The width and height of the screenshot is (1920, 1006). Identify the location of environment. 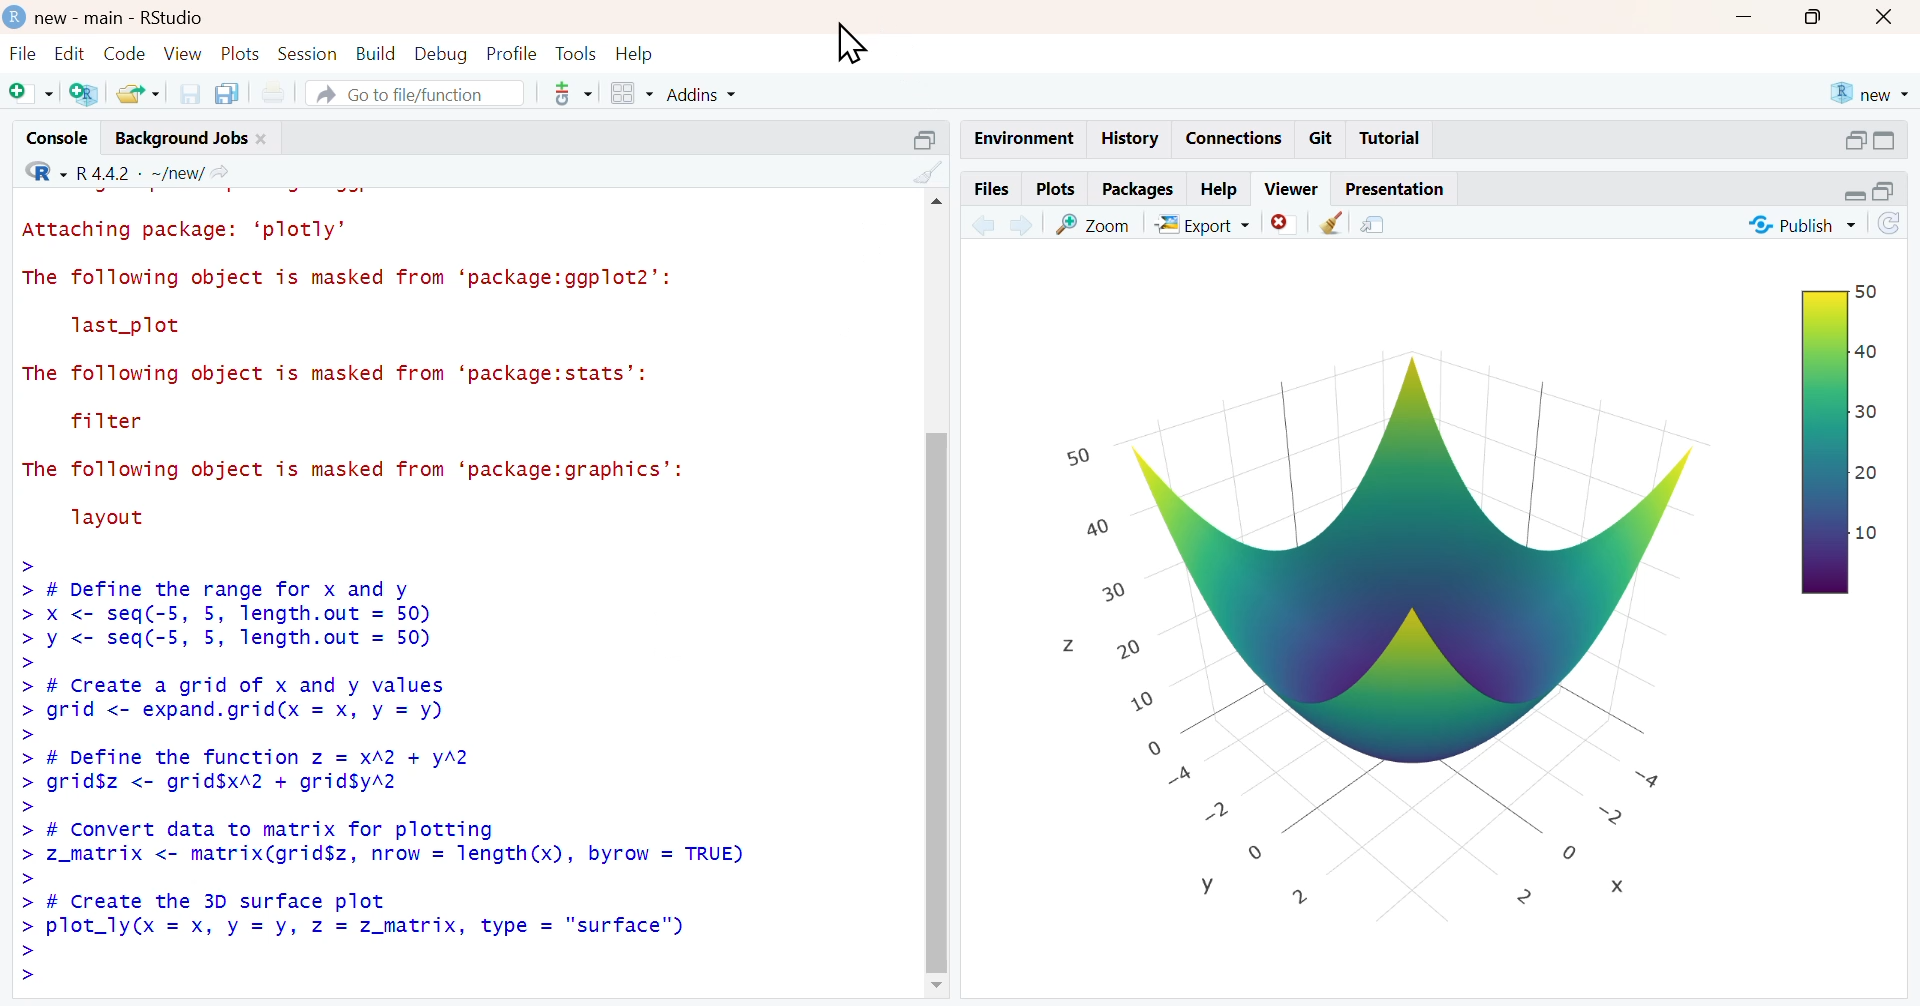
(1020, 137).